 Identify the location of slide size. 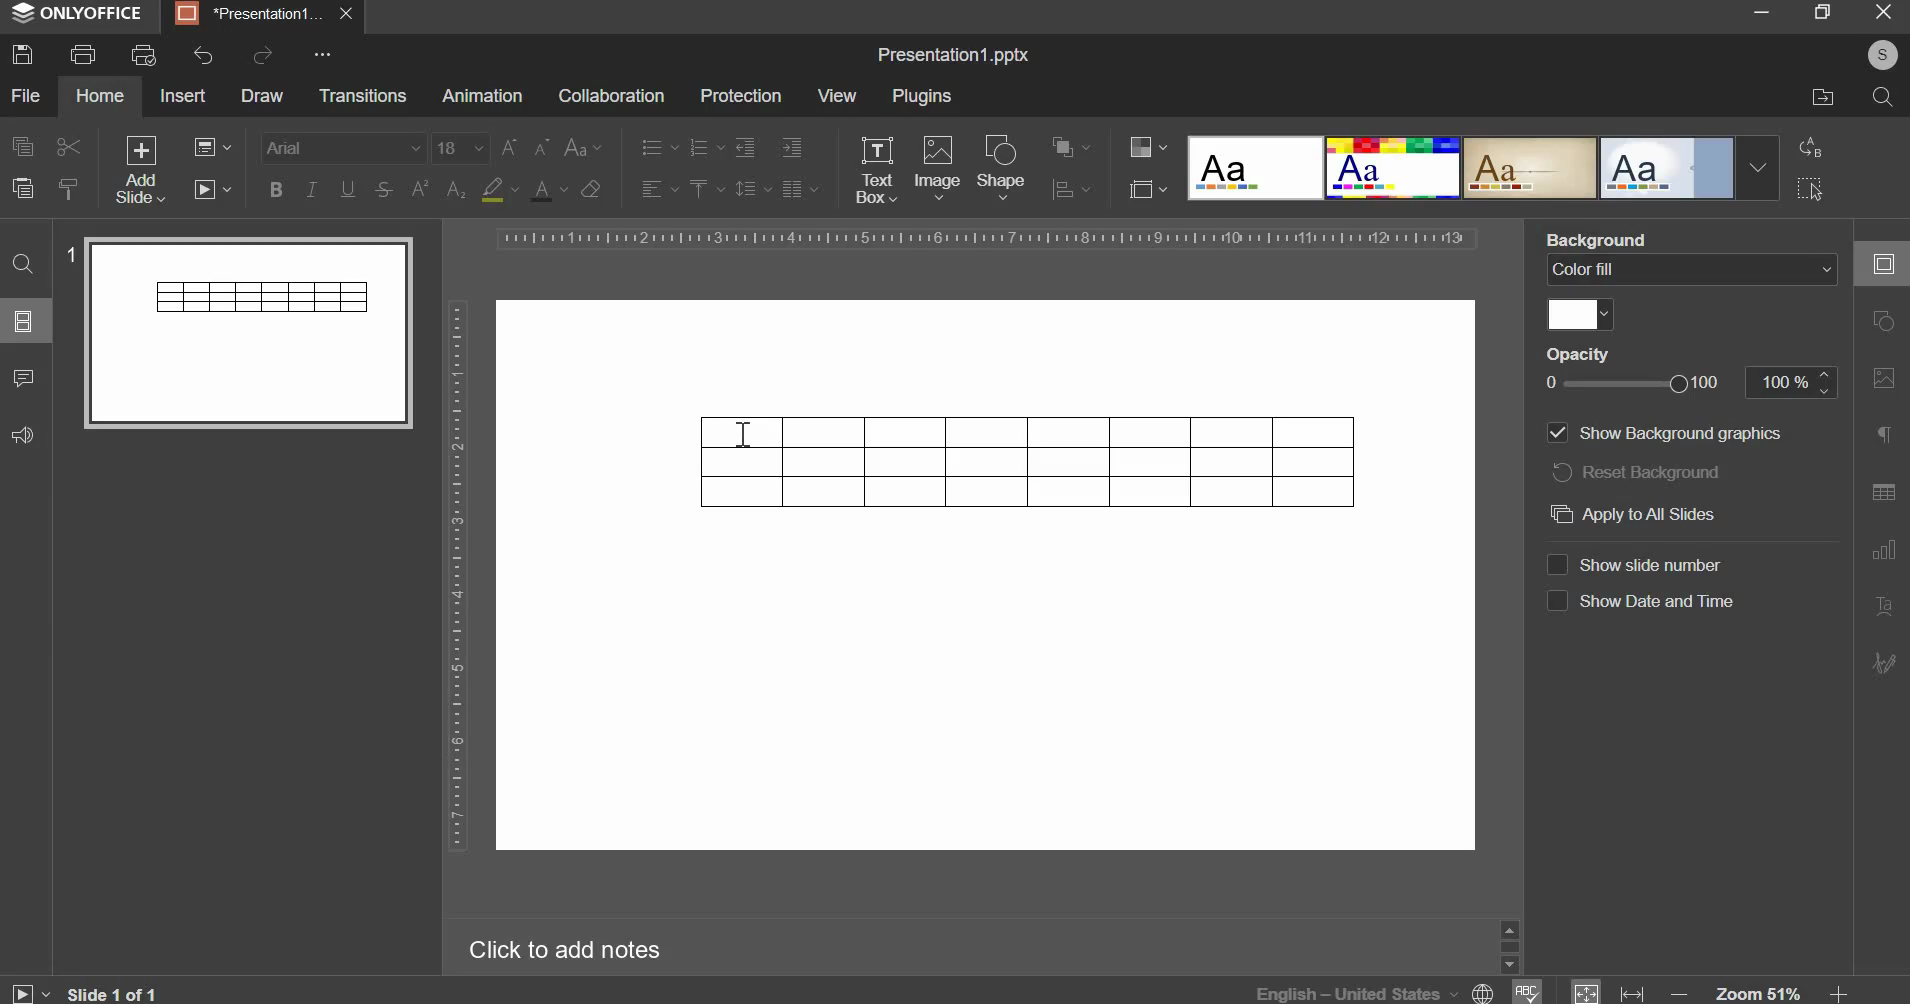
(1147, 188).